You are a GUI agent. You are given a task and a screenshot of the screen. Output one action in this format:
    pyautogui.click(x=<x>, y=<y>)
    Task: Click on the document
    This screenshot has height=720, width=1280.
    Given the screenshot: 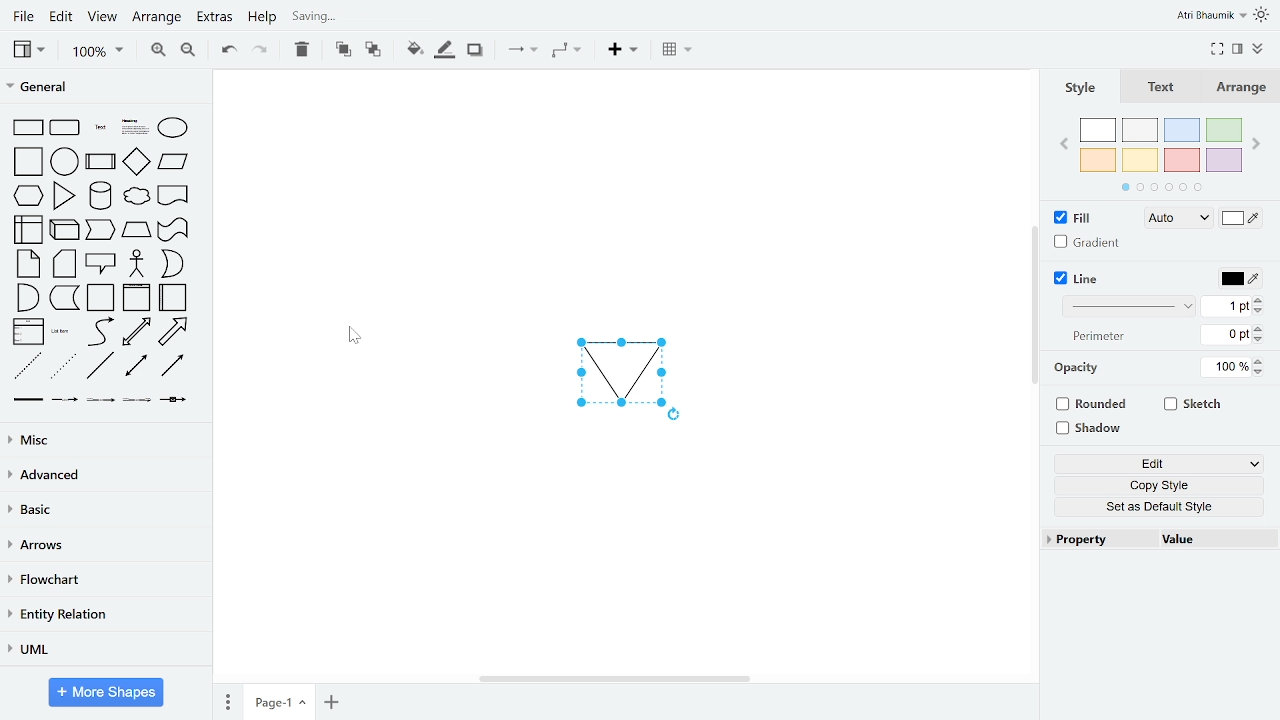 What is the action you would take?
    pyautogui.click(x=173, y=194)
    